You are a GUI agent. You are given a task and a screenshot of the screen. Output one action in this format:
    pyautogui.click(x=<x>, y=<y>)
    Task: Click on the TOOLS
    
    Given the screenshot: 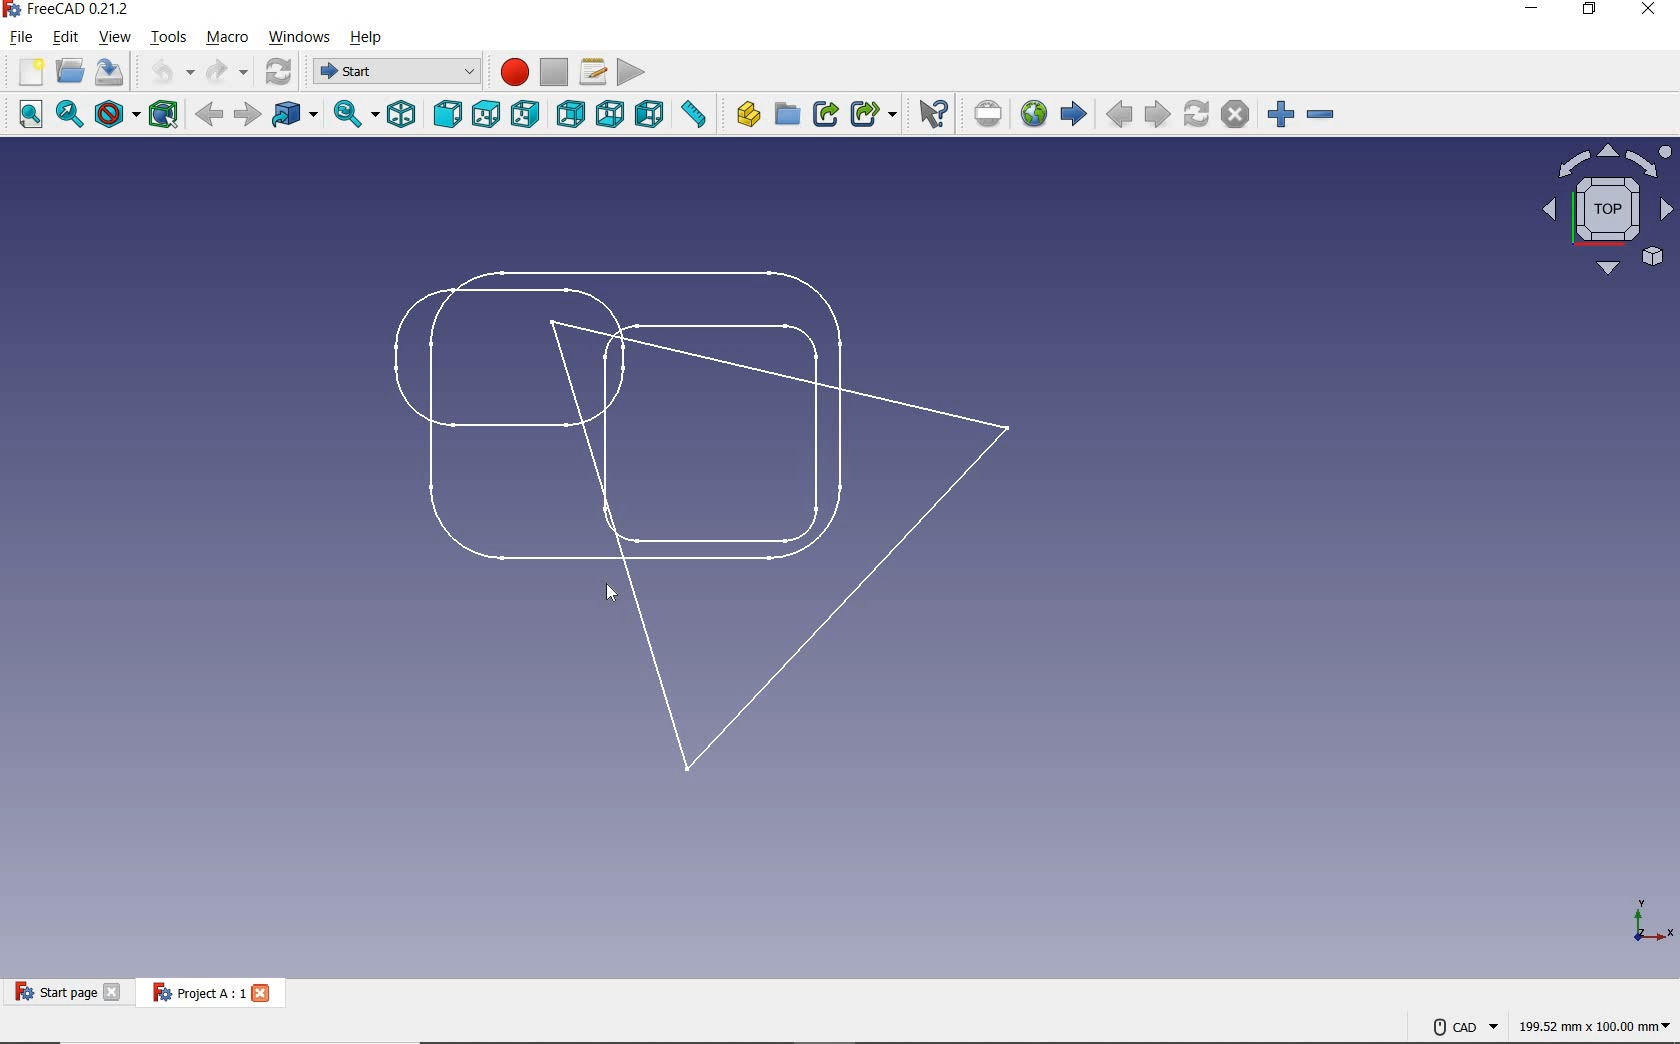 What is the action you would take?
    pyautogui.click(x=171, y=39)
    